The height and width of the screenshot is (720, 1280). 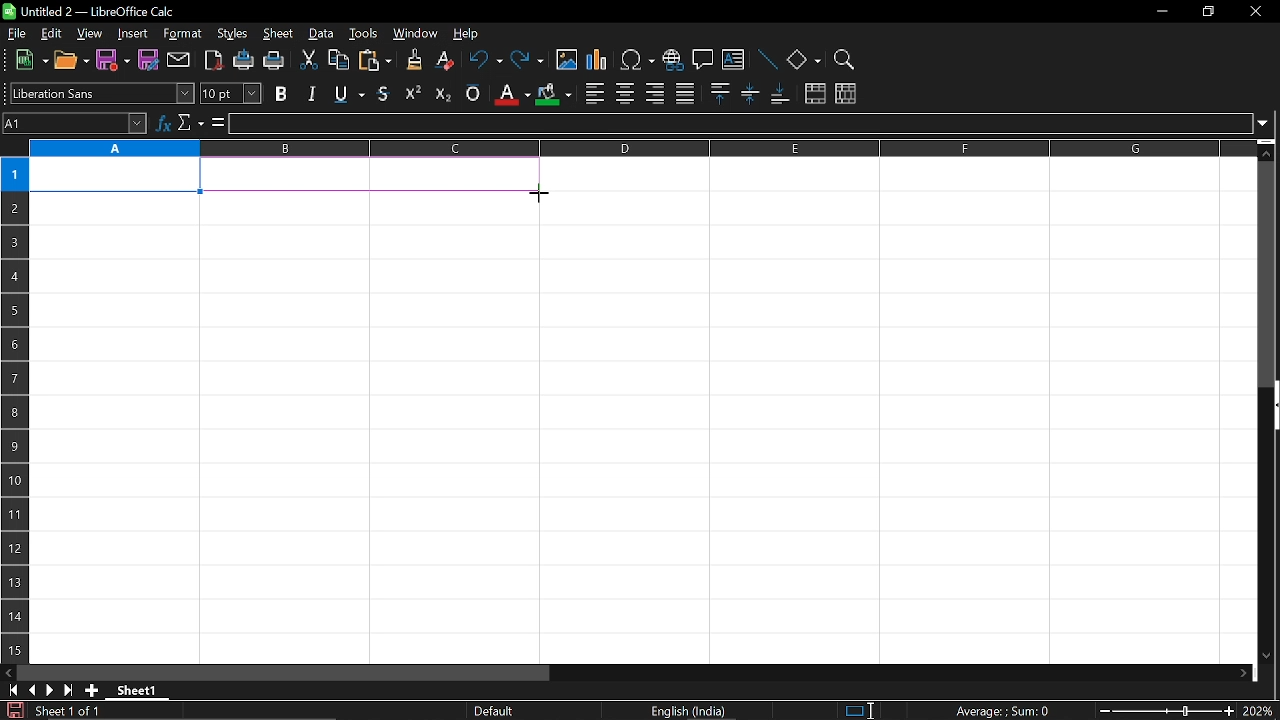 What do you see at coordinates (17, 33) in the screenshot?
I see `file` at bounding box center [17, 33].